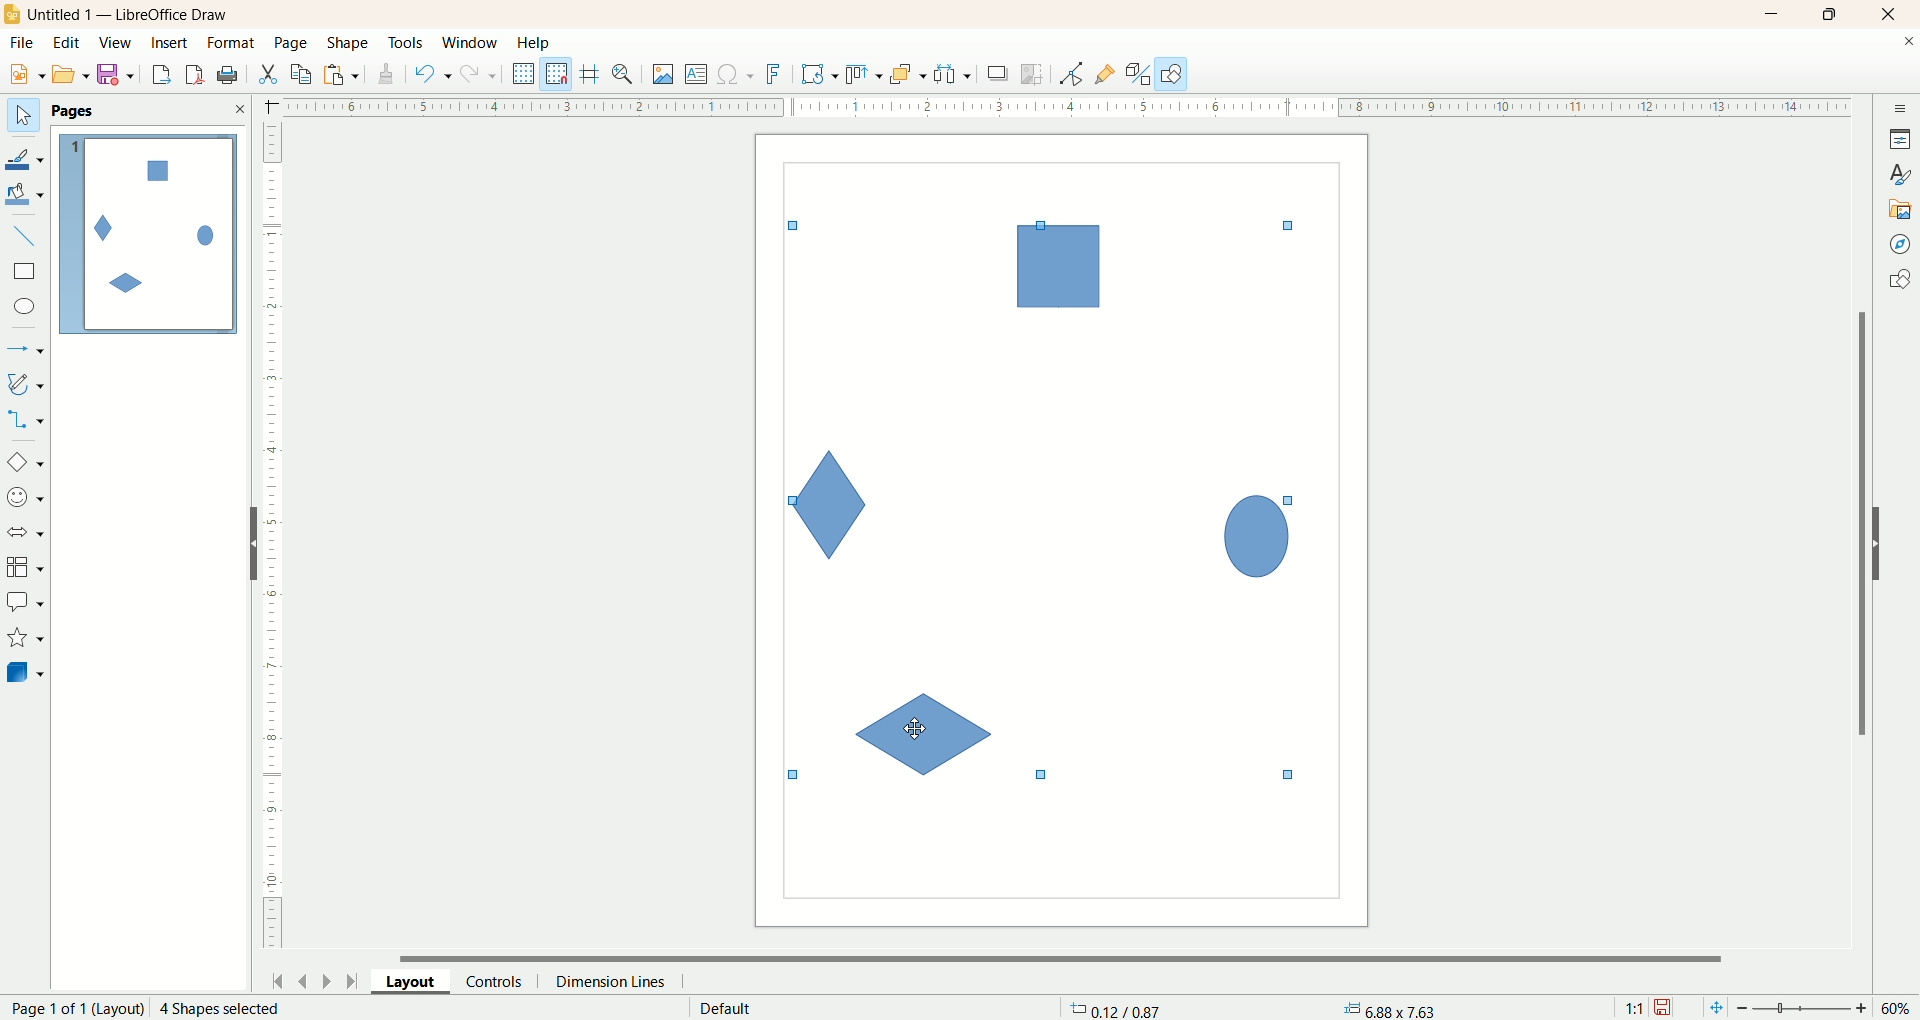  Describe the element at coordinates (23, 75) in the screenshot. I see `new` at that location.